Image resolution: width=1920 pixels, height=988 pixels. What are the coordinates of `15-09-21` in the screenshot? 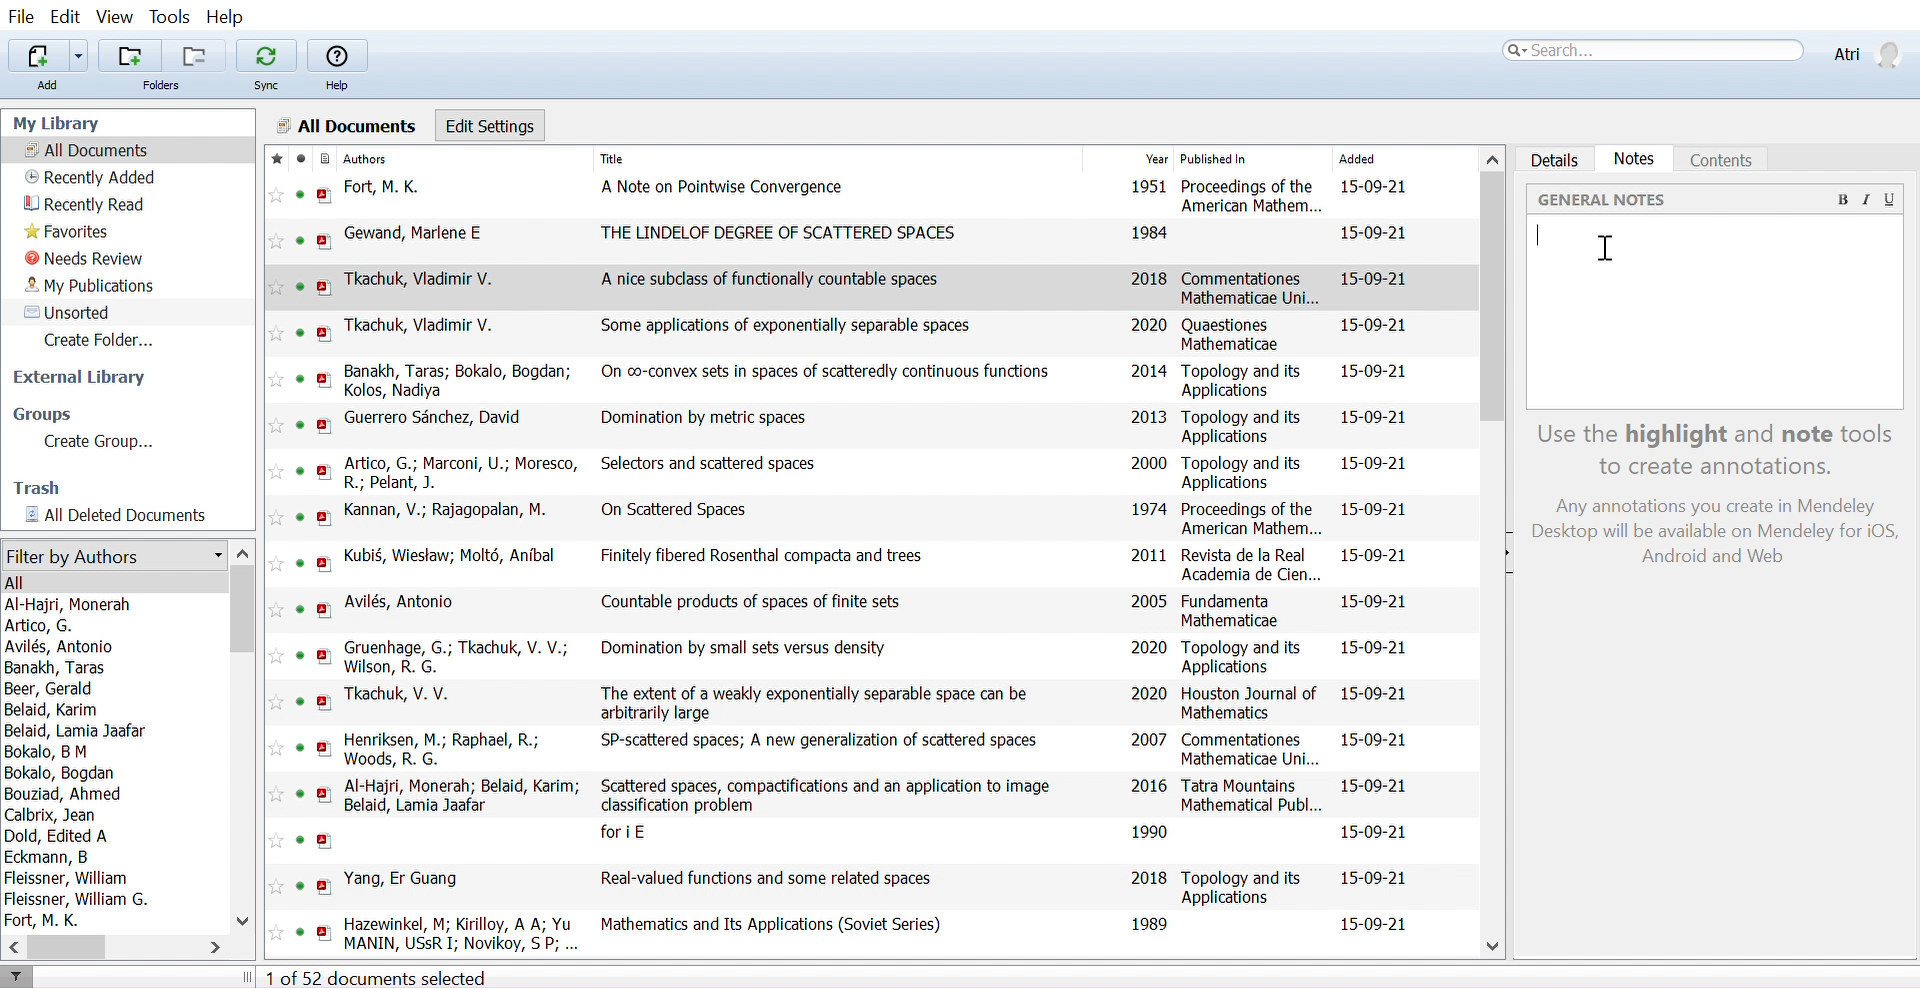 It's located at (1373, 234).